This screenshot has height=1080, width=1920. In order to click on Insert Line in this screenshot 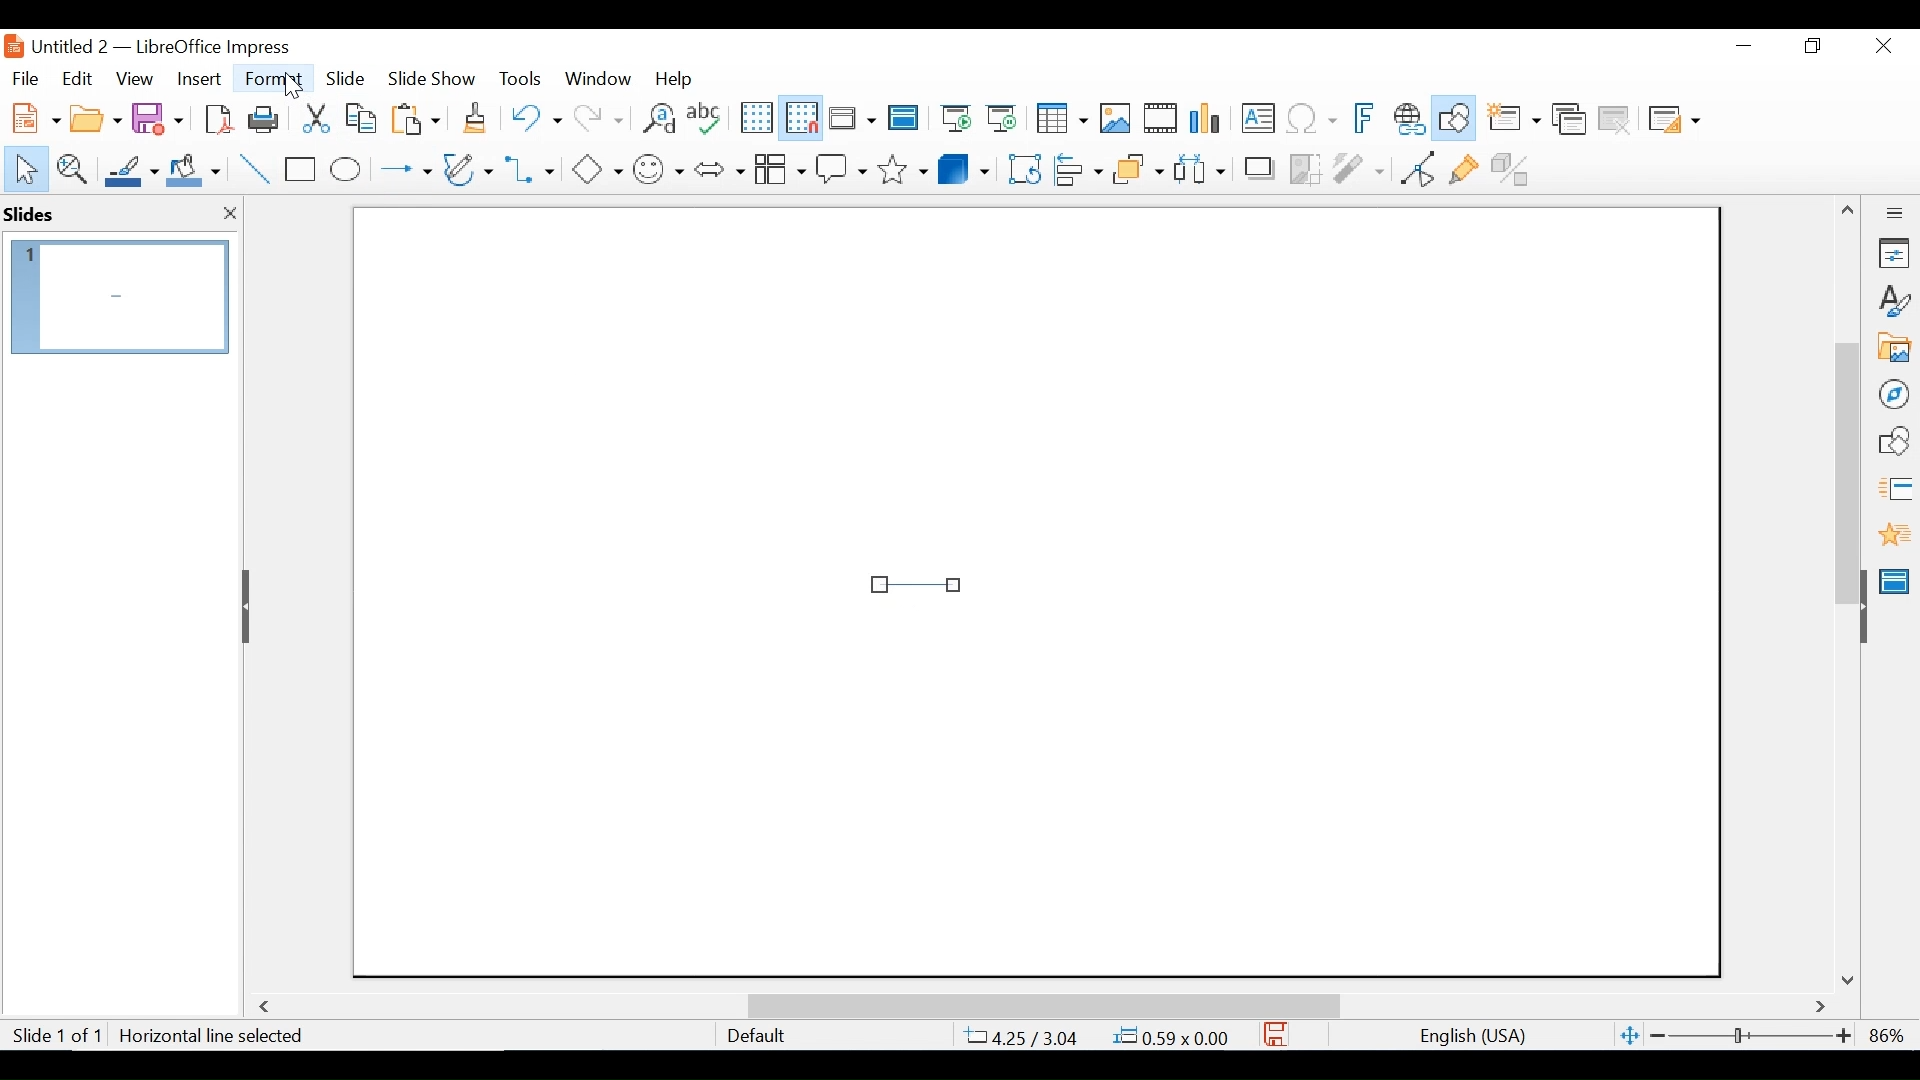, I will do `click(256, 170)`.